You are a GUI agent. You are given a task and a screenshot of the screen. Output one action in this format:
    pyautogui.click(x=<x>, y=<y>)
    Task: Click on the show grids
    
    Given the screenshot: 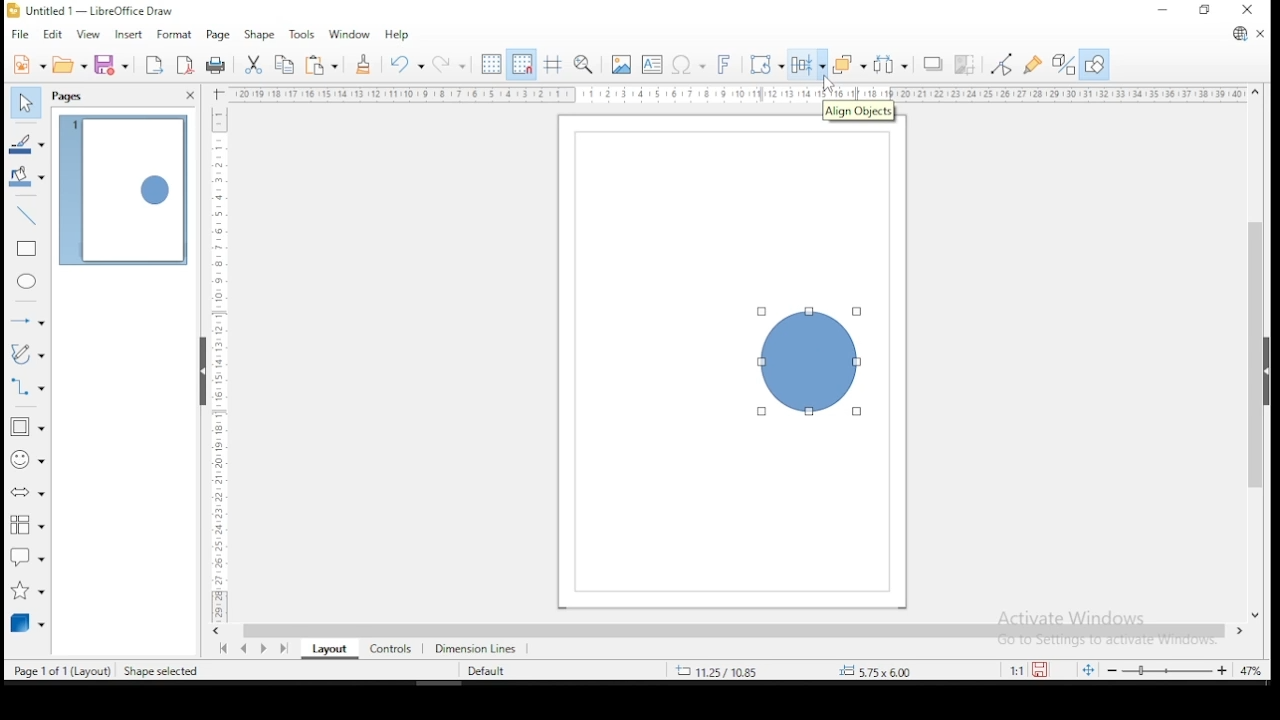 What is the action you would take?
    pyautogui.click(x=489, y=66)
    